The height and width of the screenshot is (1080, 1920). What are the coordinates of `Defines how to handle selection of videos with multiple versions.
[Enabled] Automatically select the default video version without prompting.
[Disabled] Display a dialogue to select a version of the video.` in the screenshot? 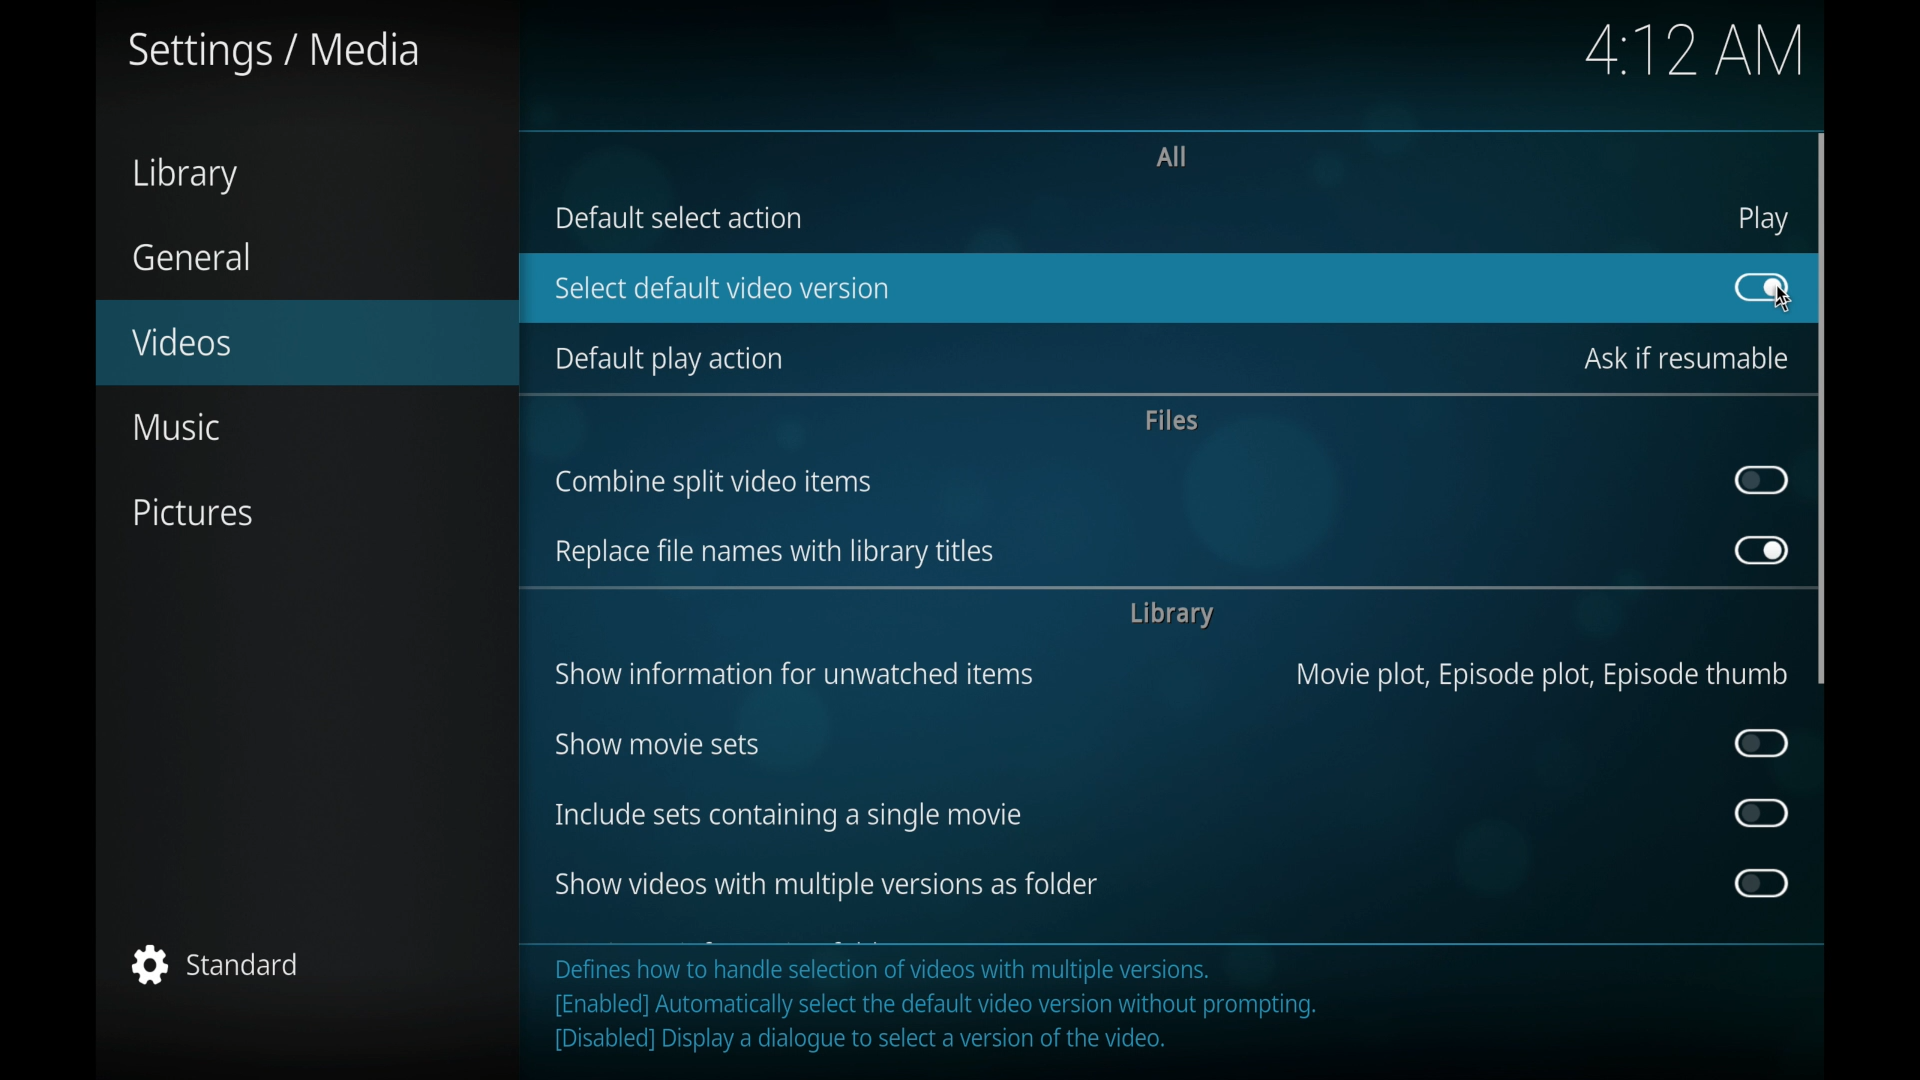 It's located at (958, 1011).